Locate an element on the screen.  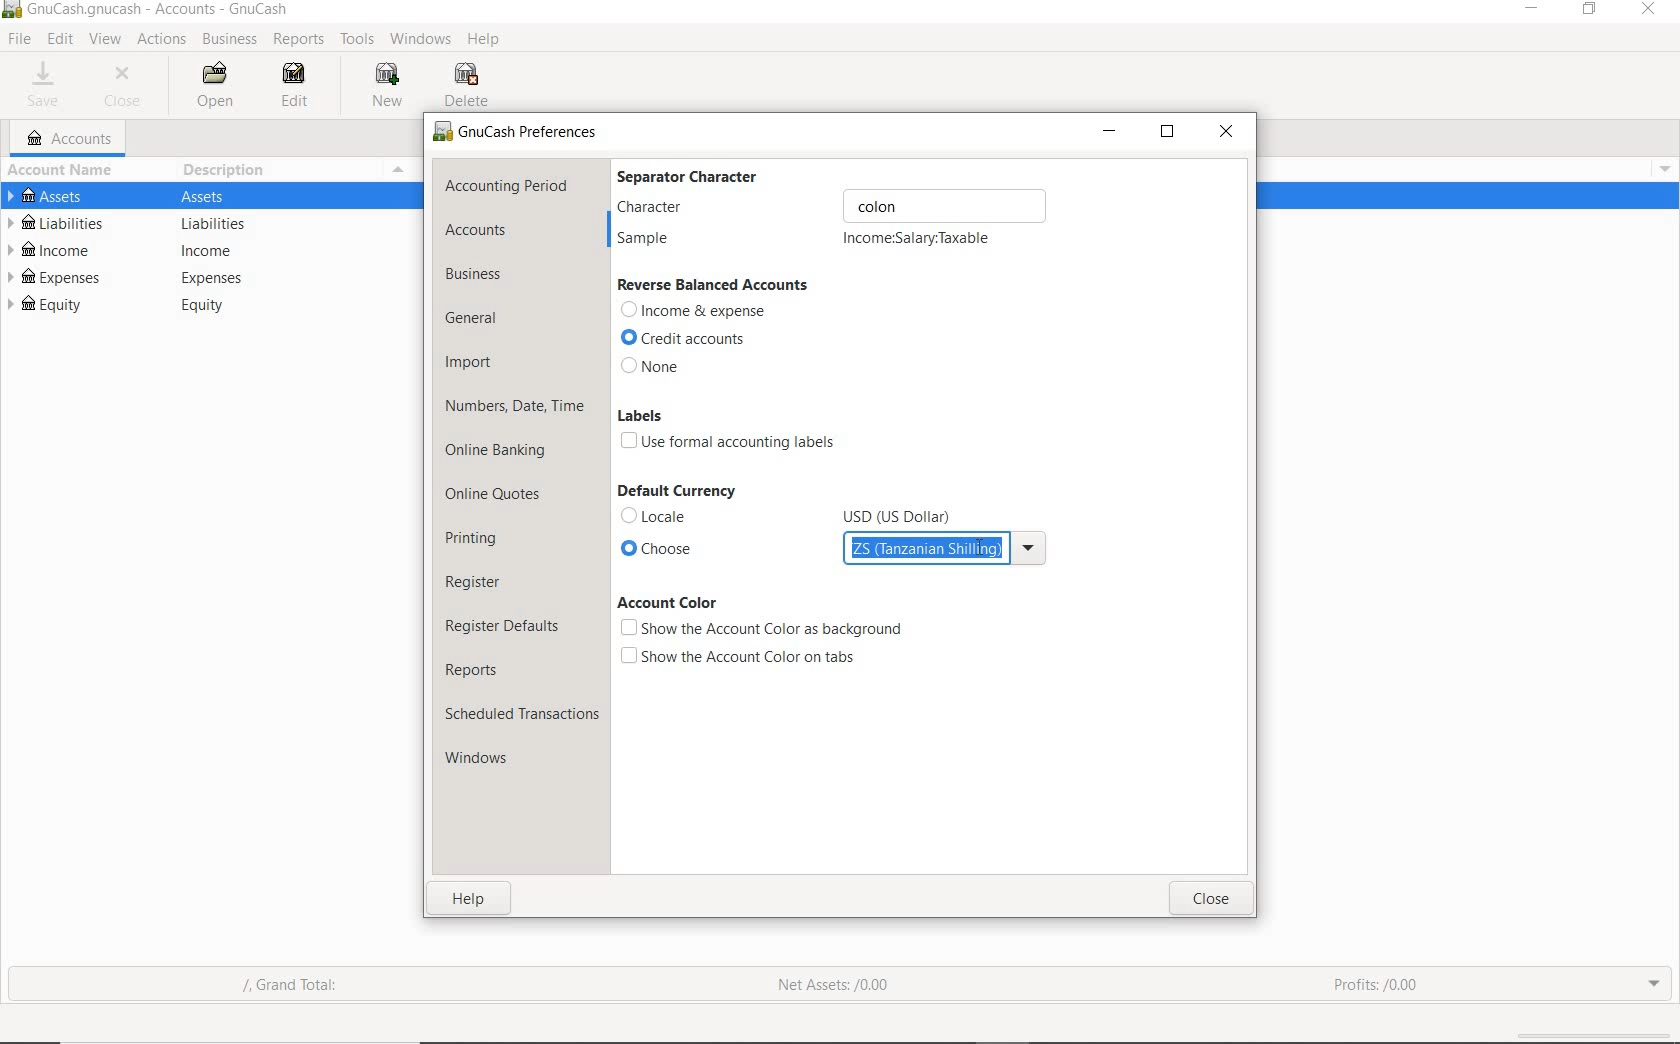
OPEN is located at coordinates (219, 86).